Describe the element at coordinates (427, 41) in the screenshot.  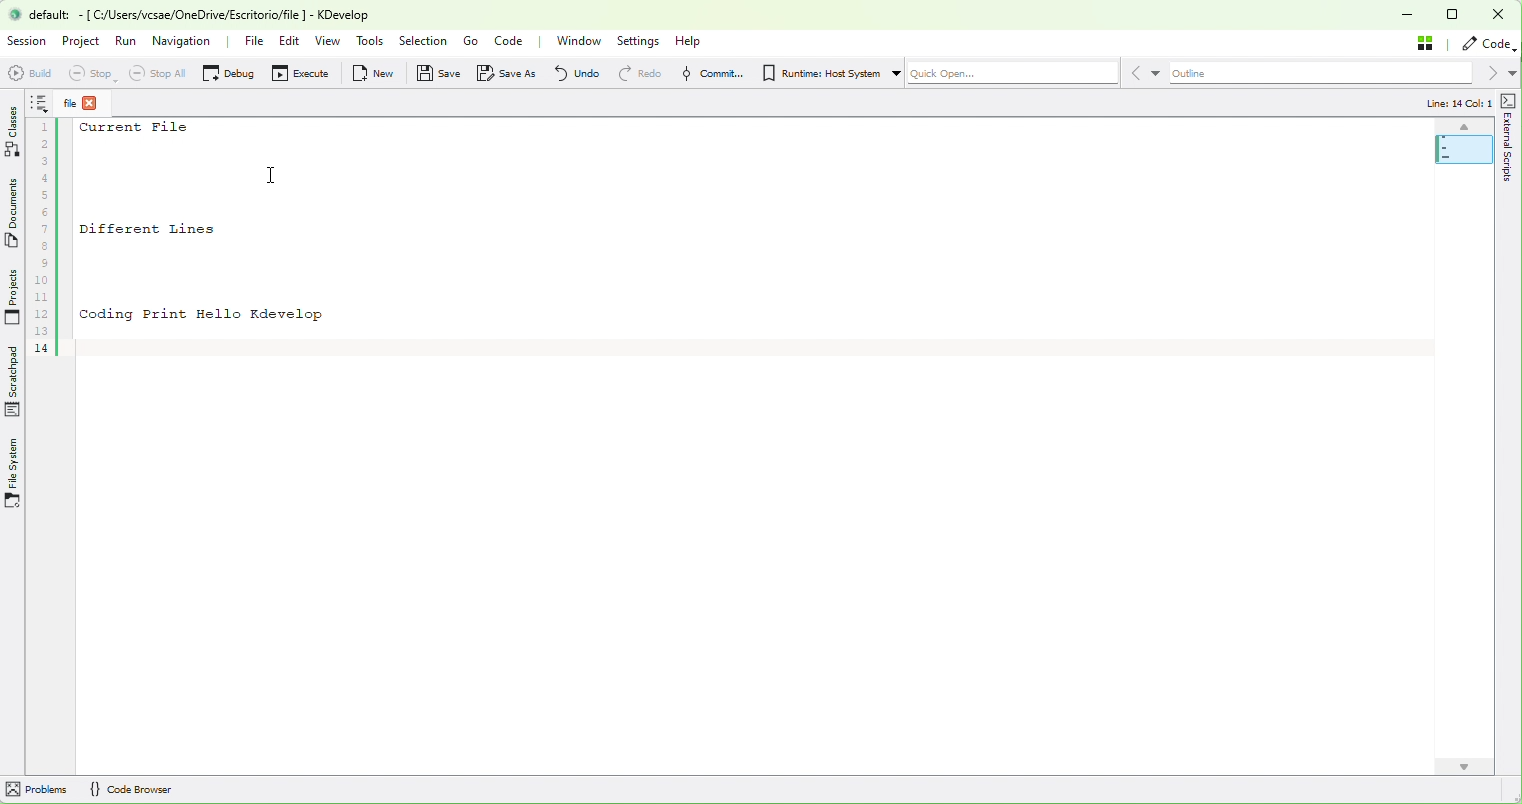
I see `Selection` at that location.